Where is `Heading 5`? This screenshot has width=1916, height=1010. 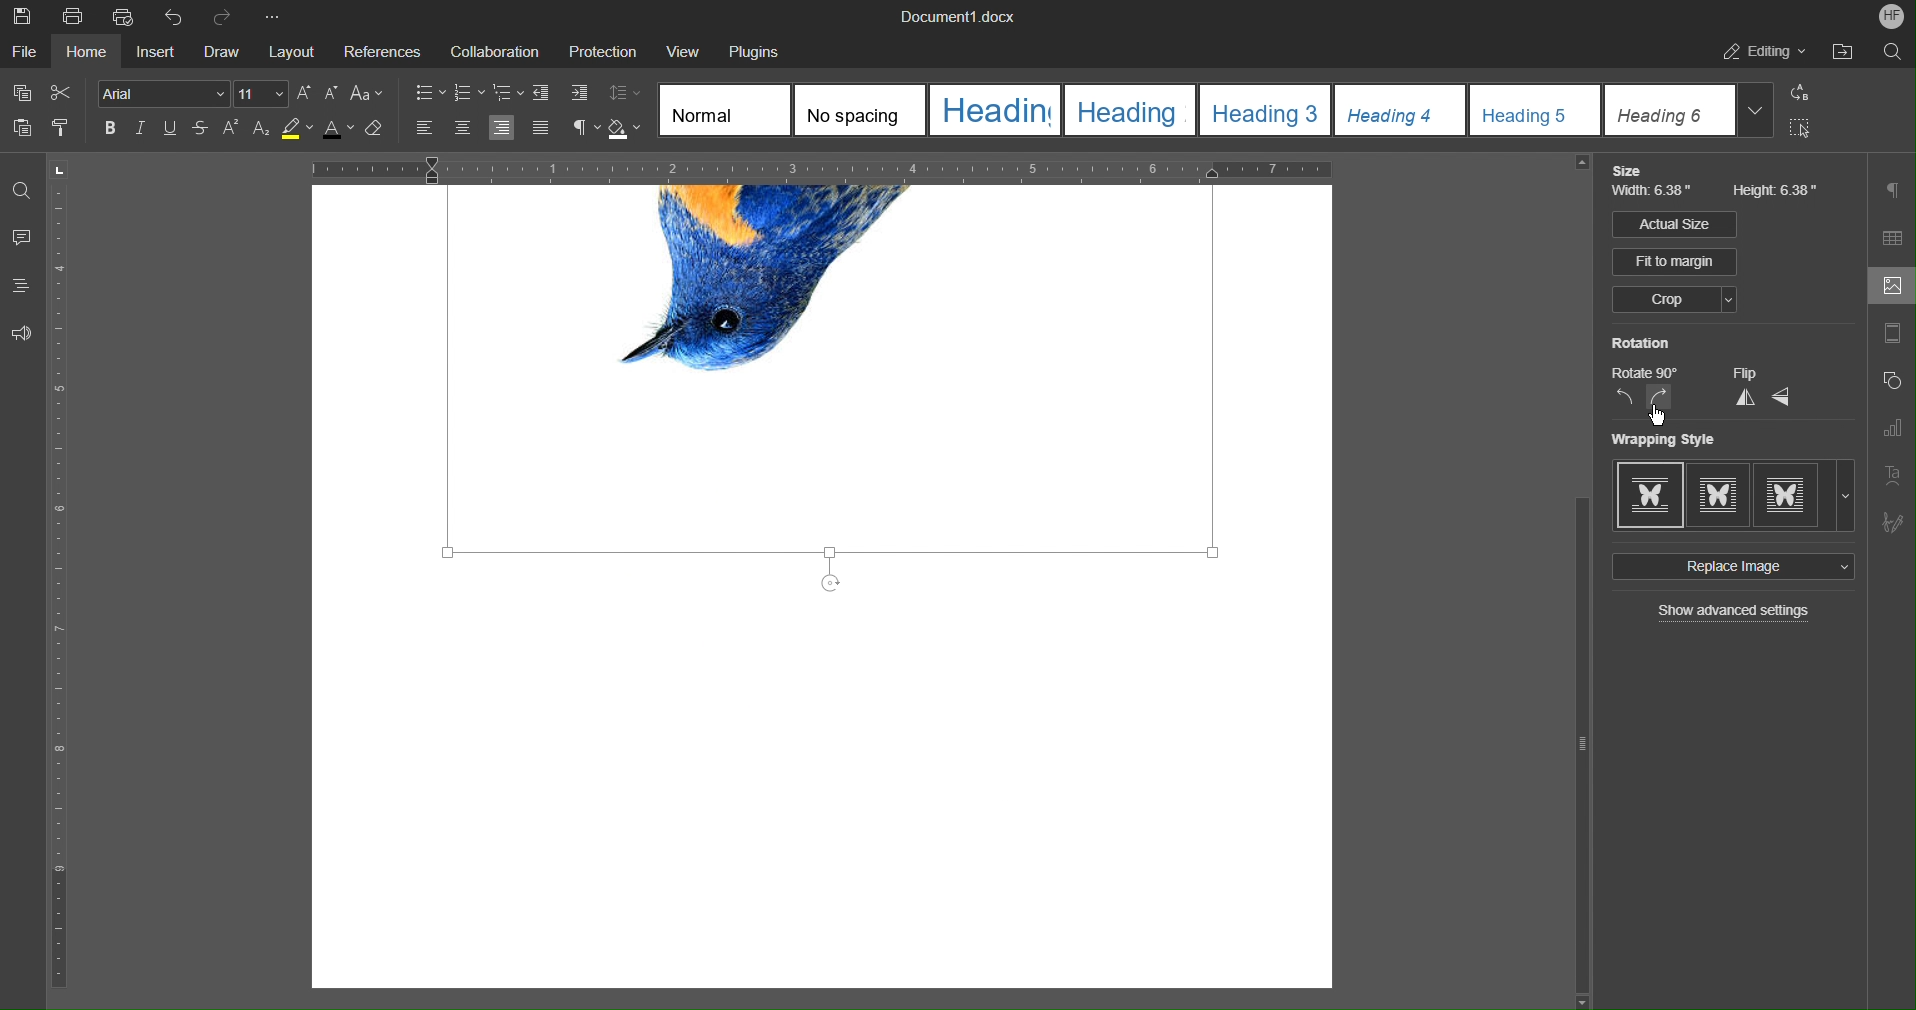
Heading 5 is located at coordinates (1535, 108).